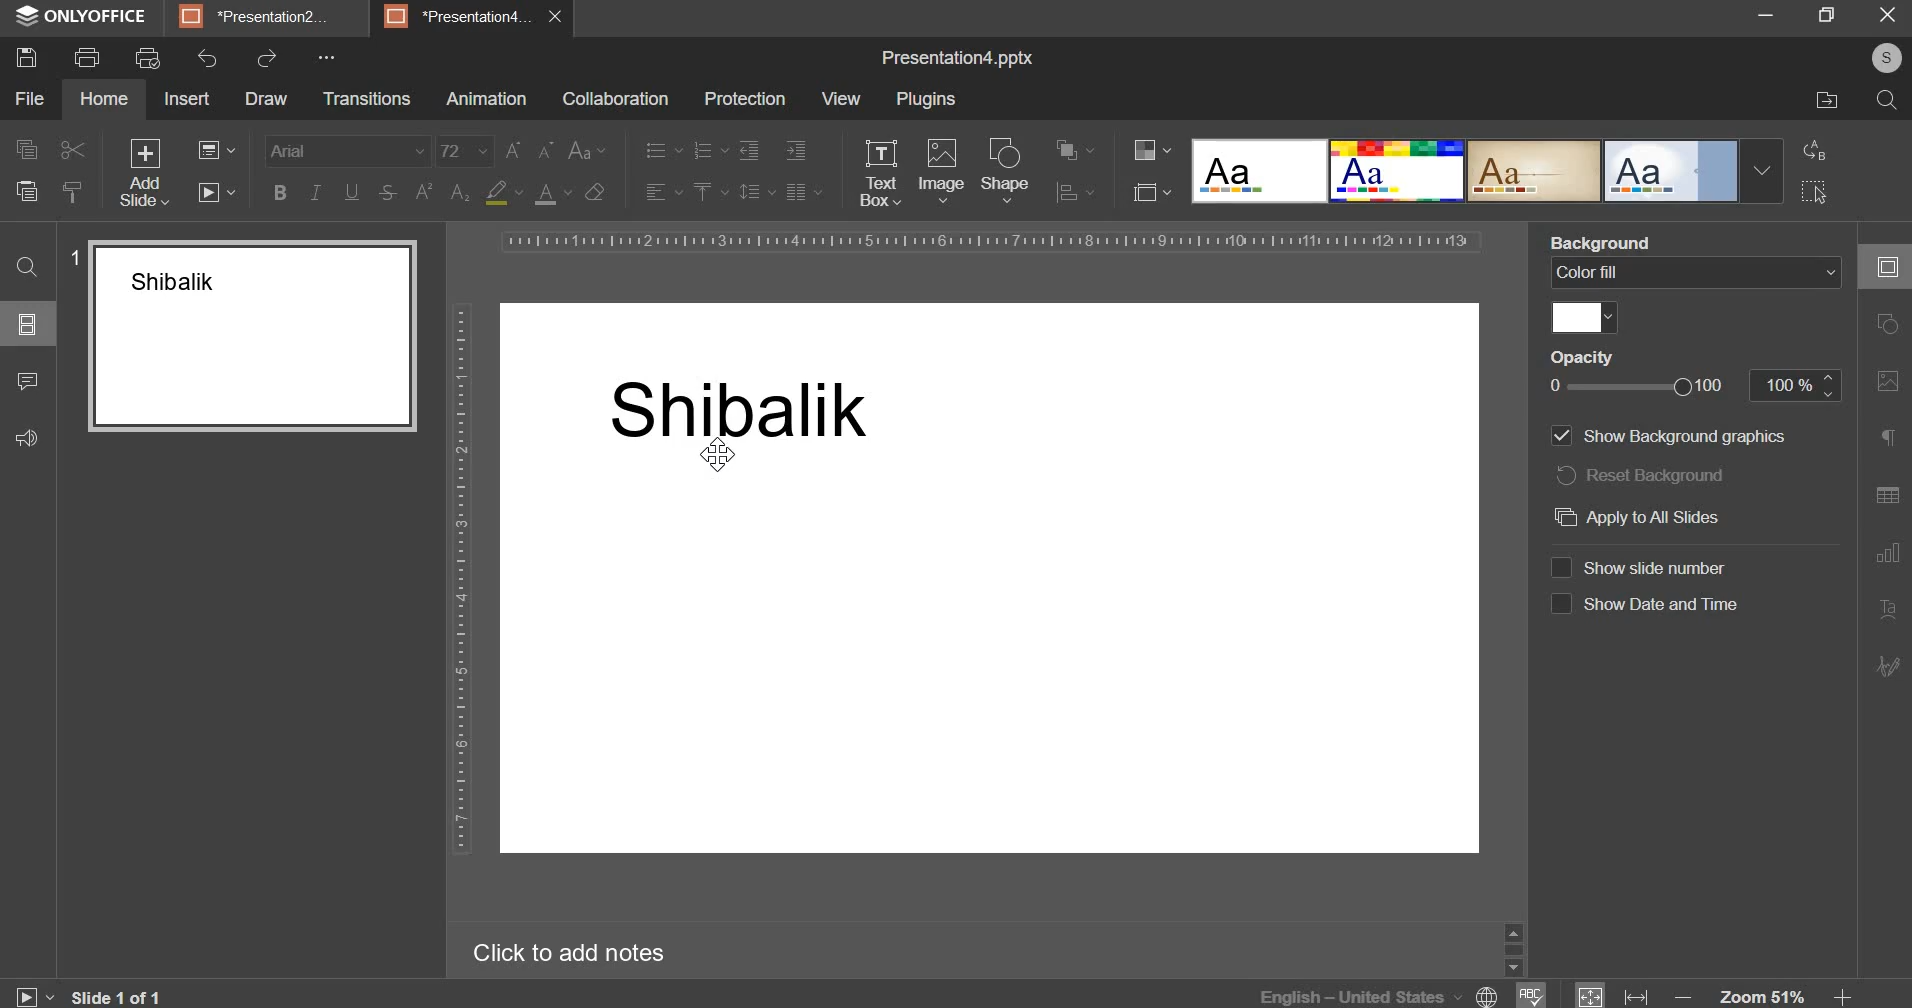 Image resolution: width=1912 pixels, height=1008 pixels. Describe the element at coordinates (1152, 192) in the screenshot. I see `select slide size` at that location.